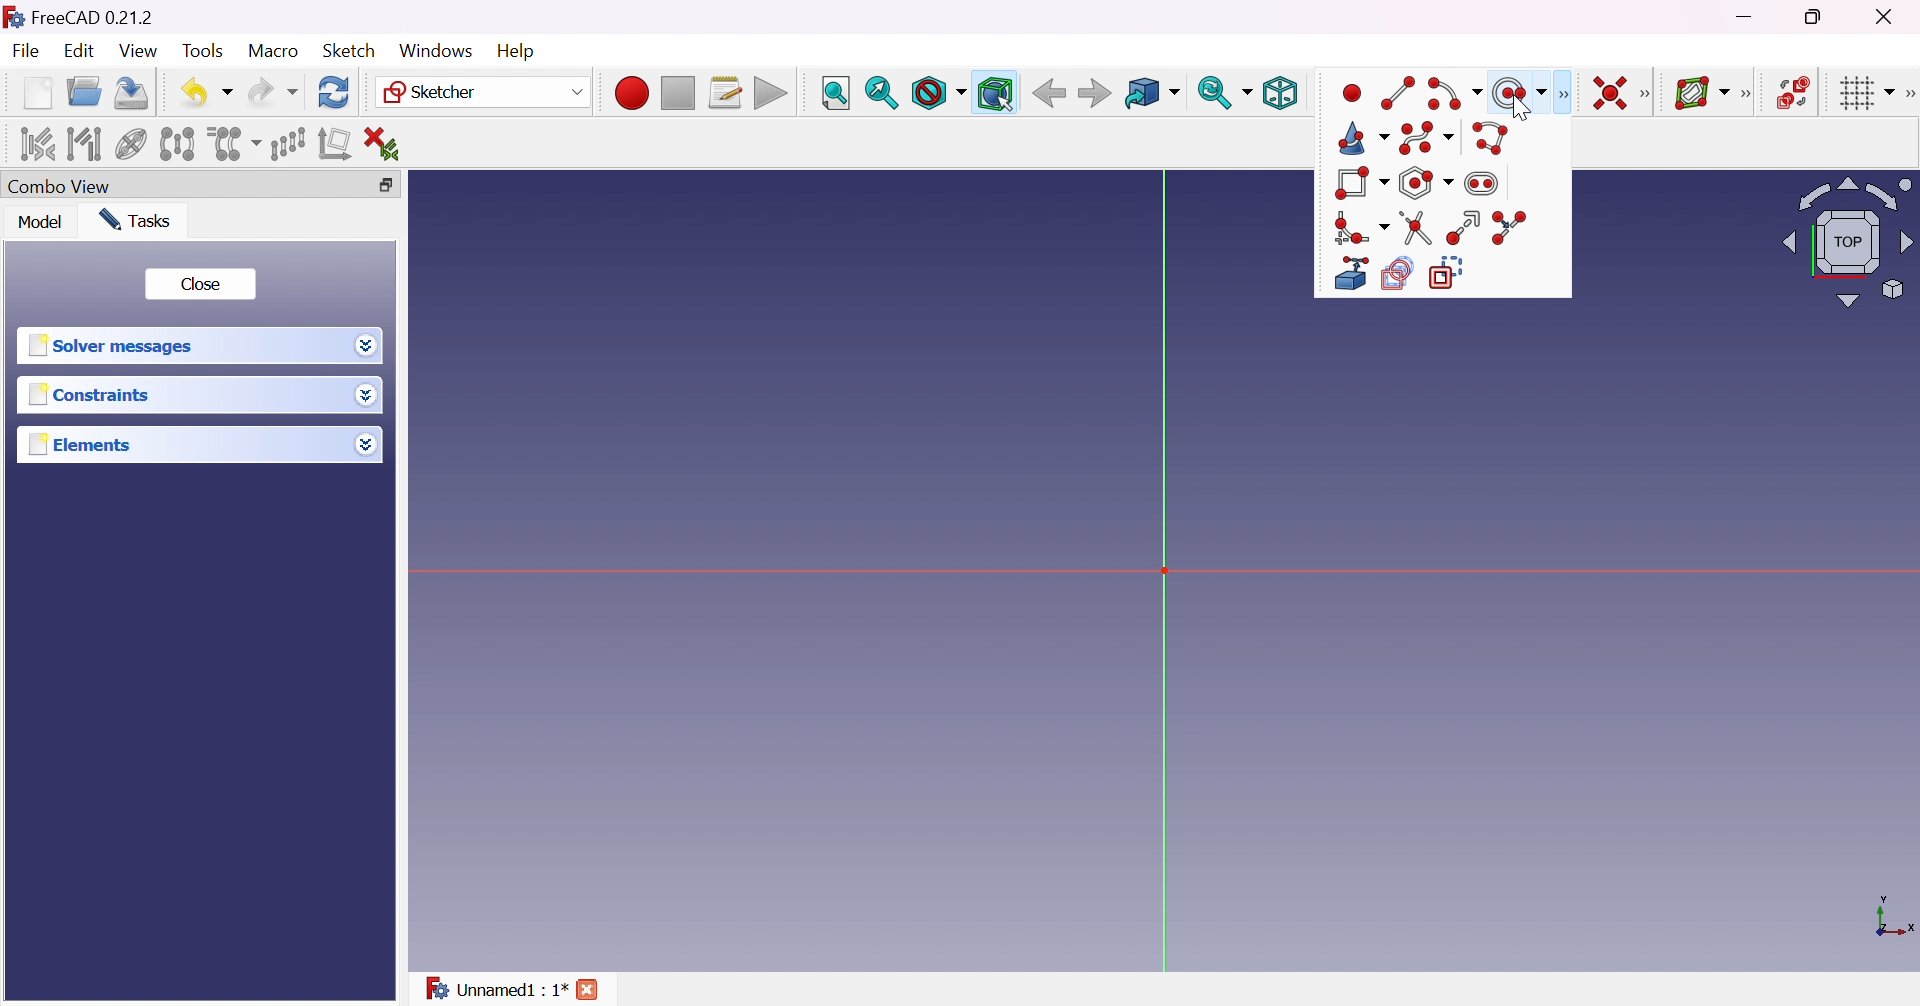 The height and width of the screenshot is (1006, 1920). Describe the element at coordinates (369, 397) in the screenshot. I see `Drop` at that location.